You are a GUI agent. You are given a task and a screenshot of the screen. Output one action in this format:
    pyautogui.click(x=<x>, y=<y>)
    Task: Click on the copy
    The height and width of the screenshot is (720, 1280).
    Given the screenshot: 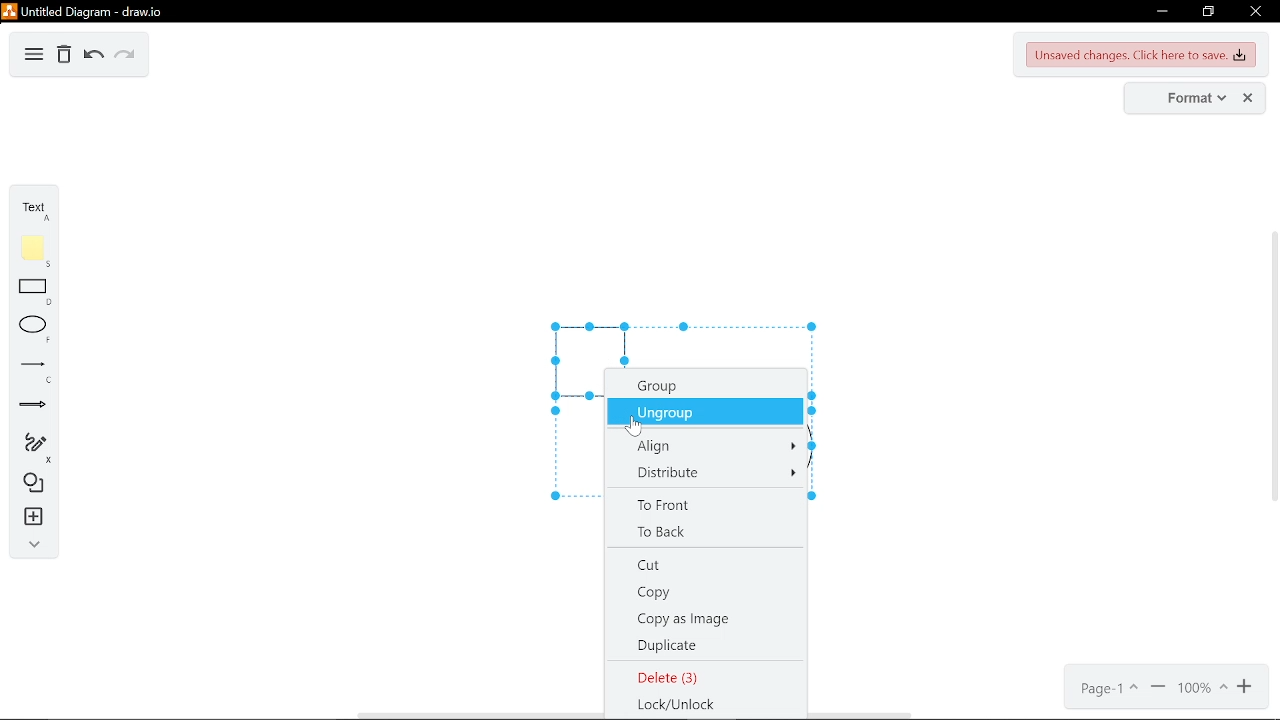 What is the action you would take?
    pyautogui.click(x=706, y=591)
    